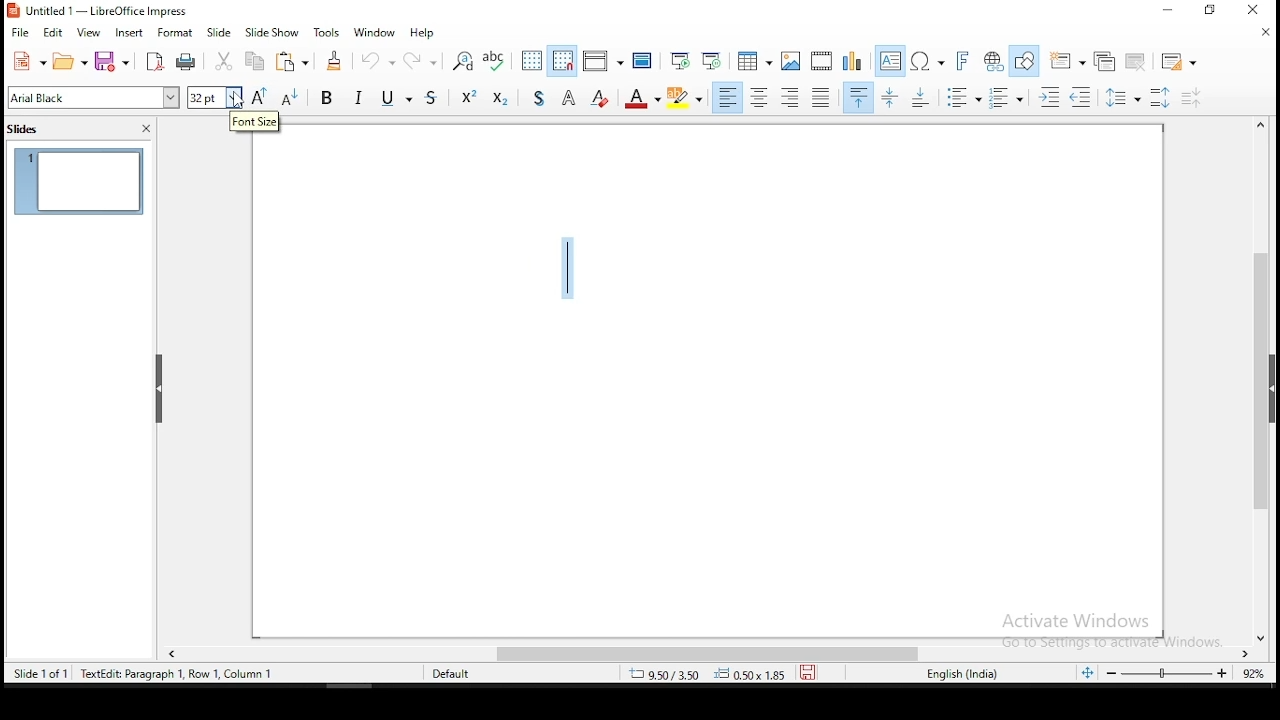 The image size is (1280, 720). Describe the element at coordinates (1006, 98) in the screenshot. I see `Numbered bullet list` at that location.